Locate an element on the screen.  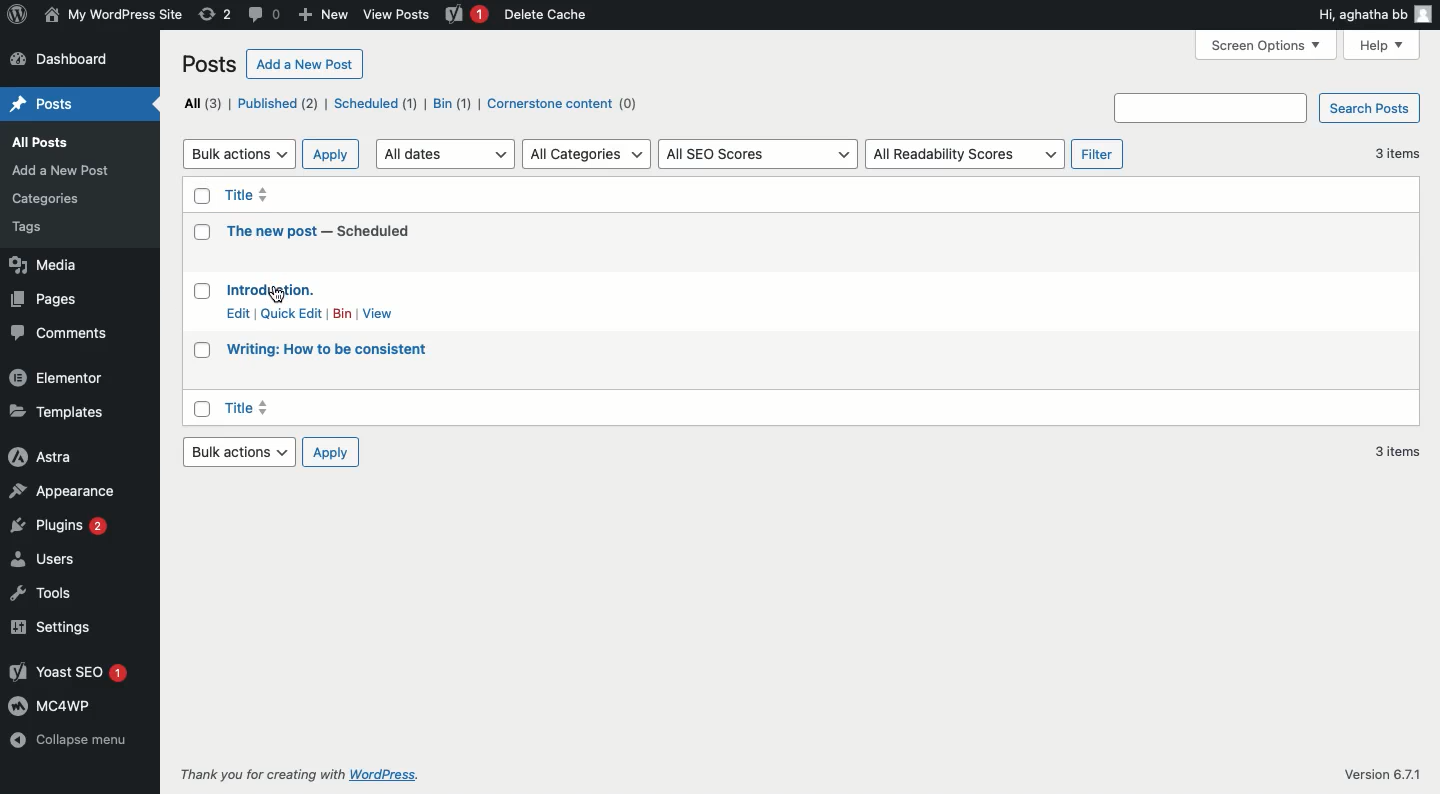
Add a New Post is located at coordinates (61, 171).